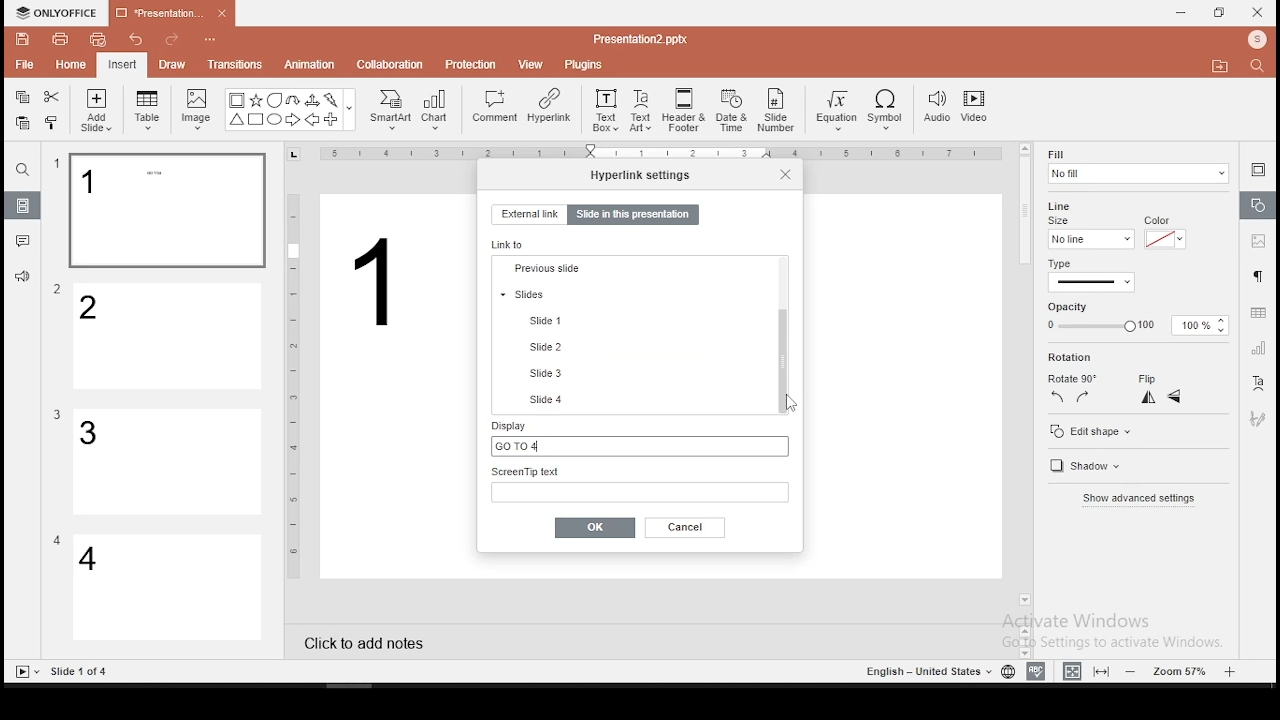 The image size is (1280, 720). I want to click on , so click(926, 672).